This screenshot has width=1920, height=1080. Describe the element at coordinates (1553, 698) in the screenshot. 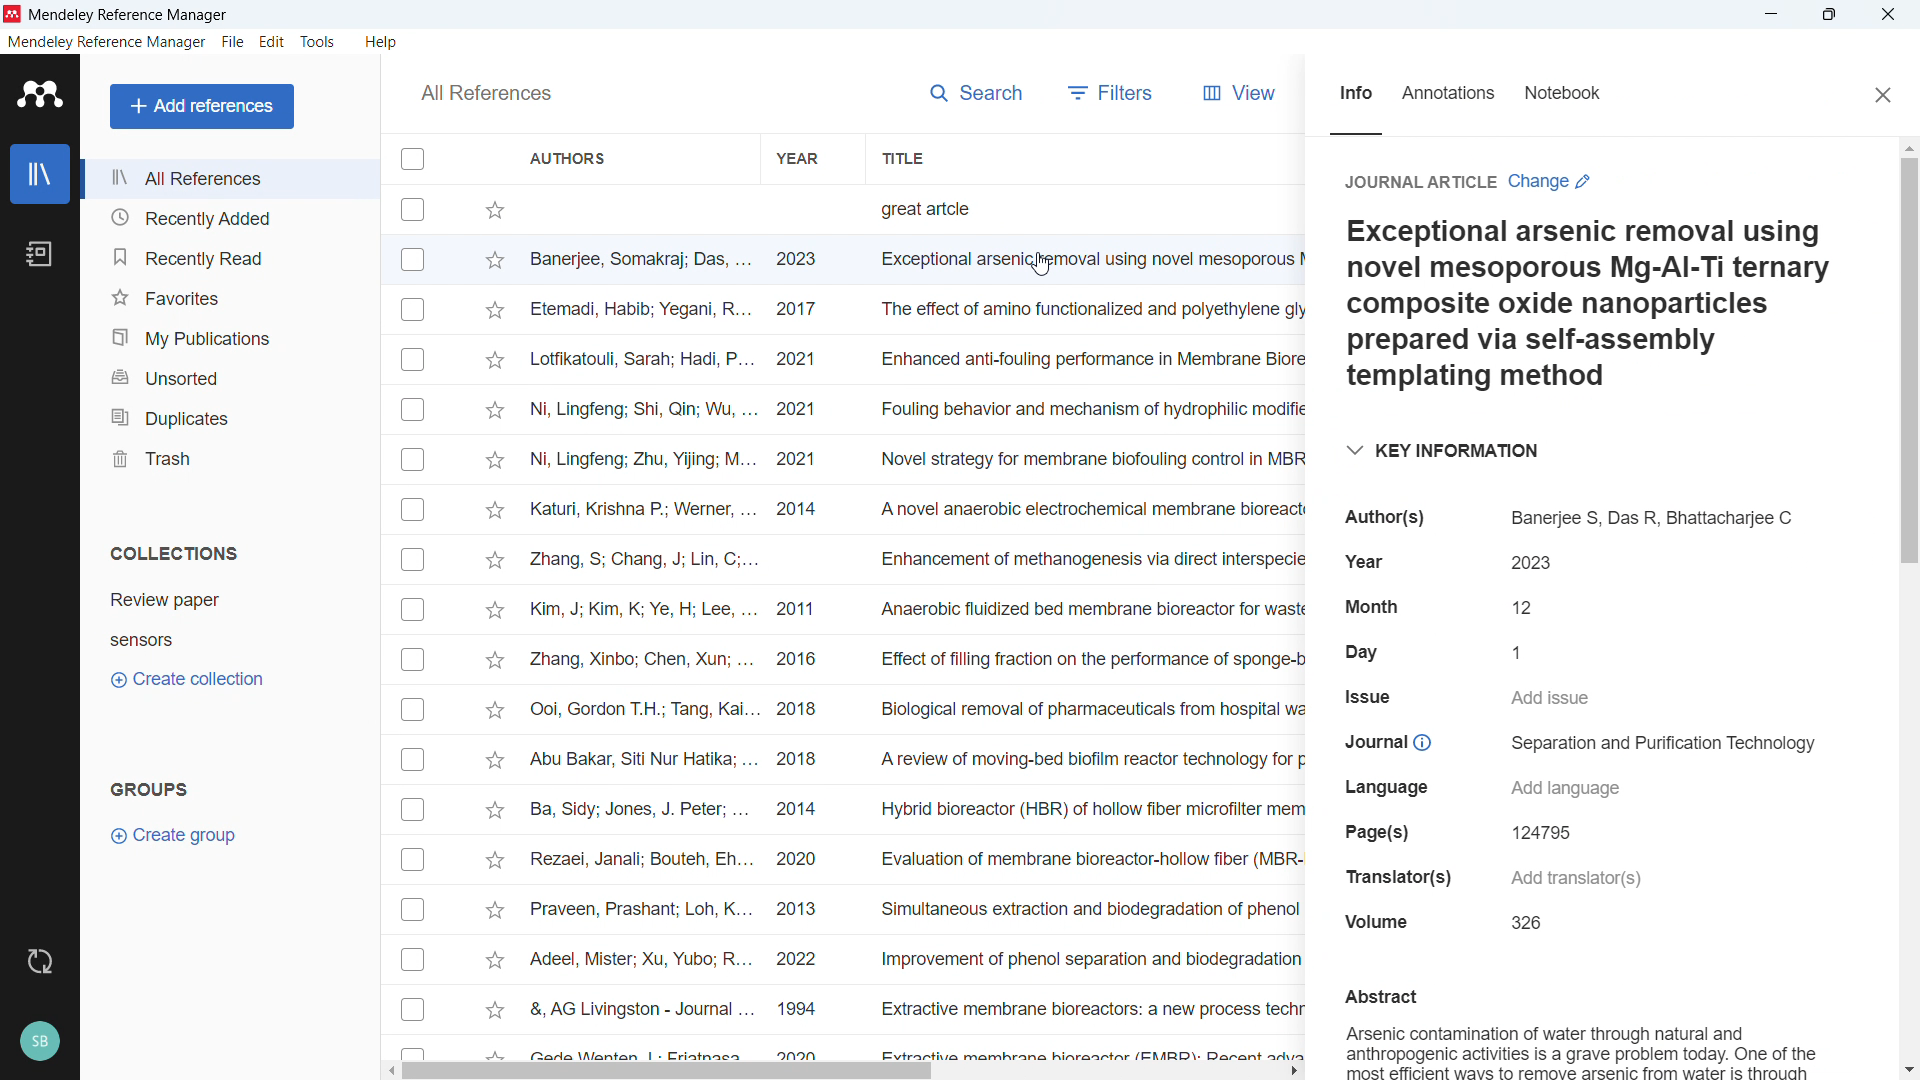

I see `Add issue ` at that location.